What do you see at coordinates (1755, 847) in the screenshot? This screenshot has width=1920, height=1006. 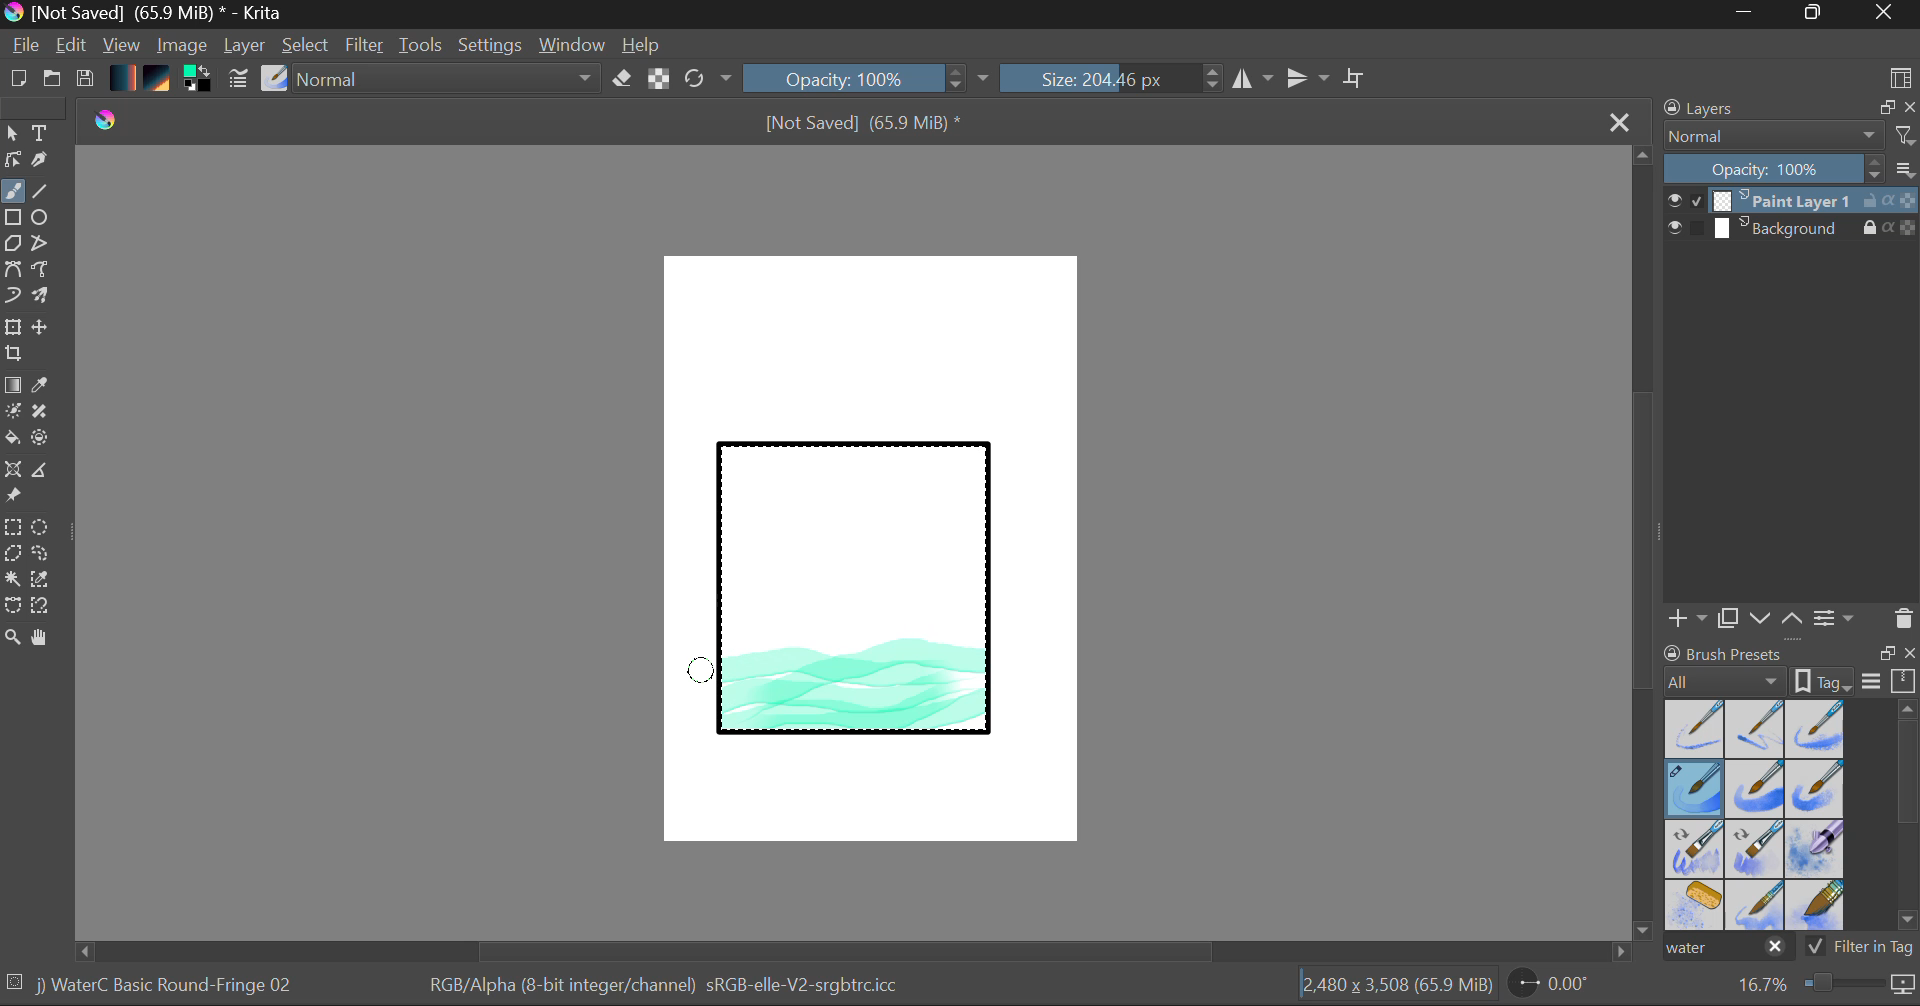 I see `Water C - Decay Tilt` at bounding box center [1755, 847].